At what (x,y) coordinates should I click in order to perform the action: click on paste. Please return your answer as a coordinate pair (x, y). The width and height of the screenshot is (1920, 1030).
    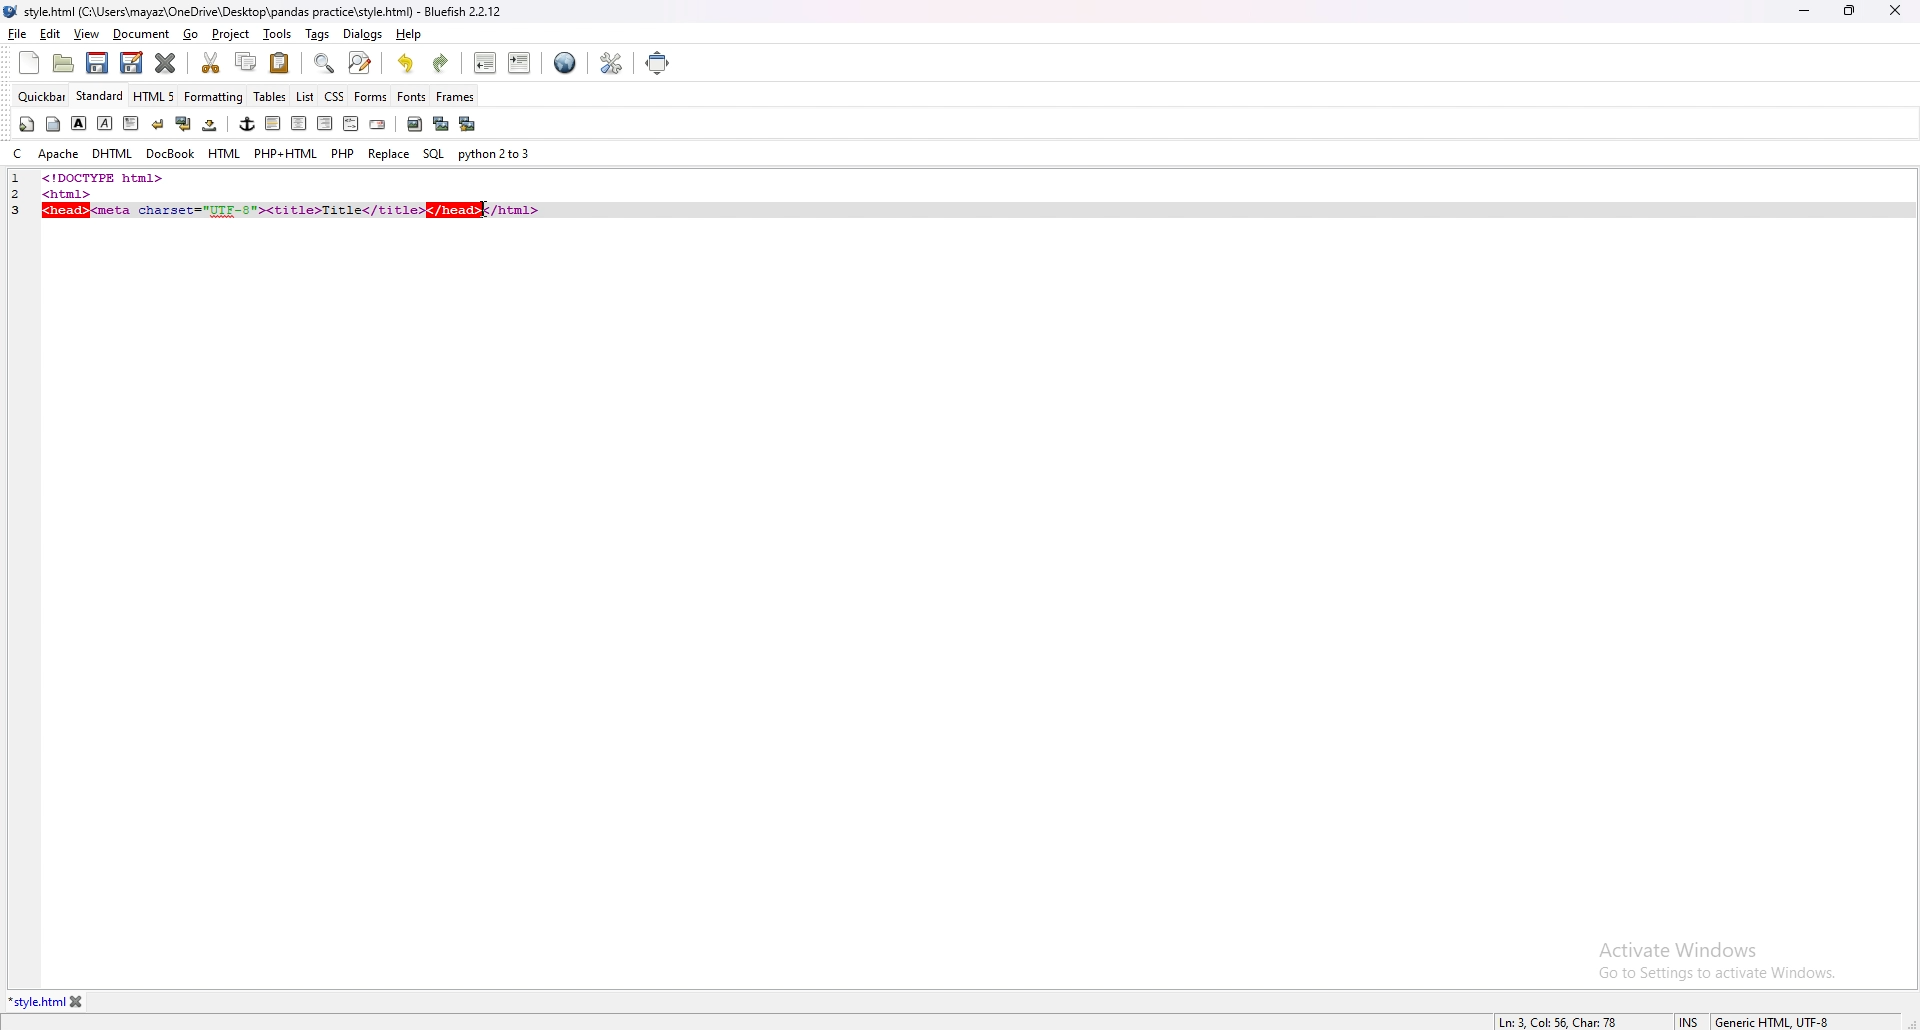
    Looking at the image, I should click on (280, 62).